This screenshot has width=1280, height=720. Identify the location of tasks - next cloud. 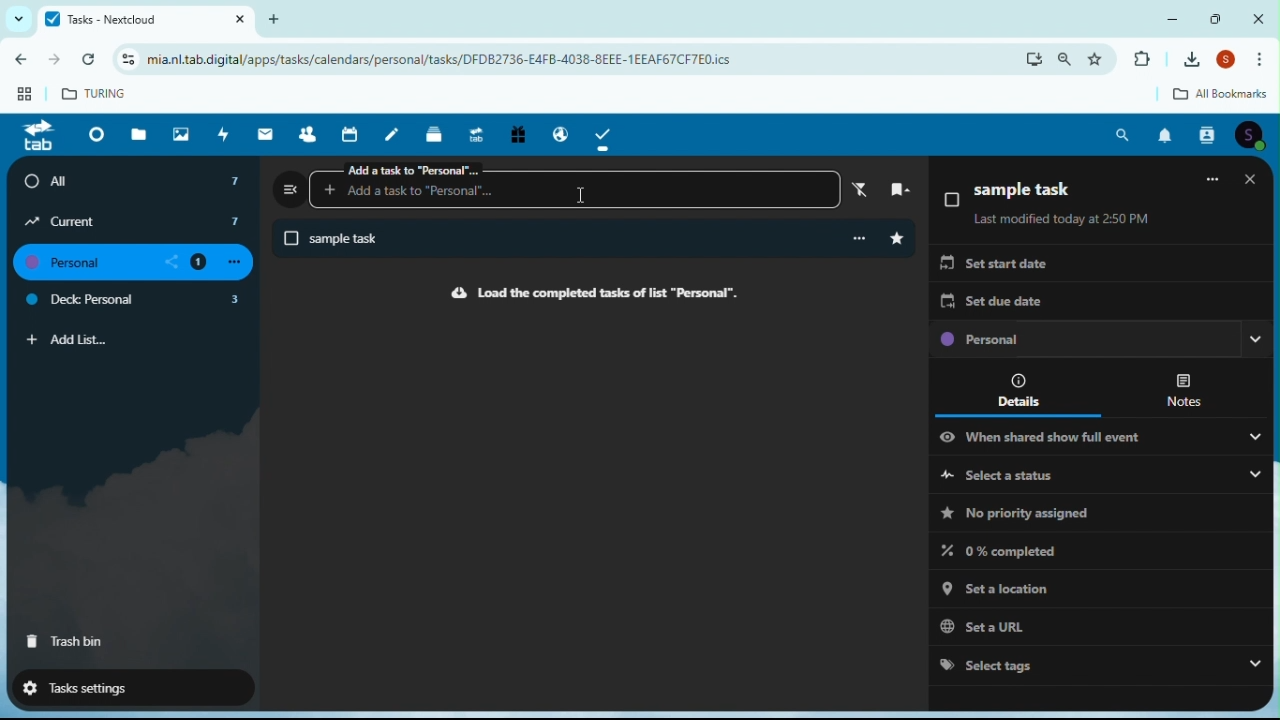
(143, 19).